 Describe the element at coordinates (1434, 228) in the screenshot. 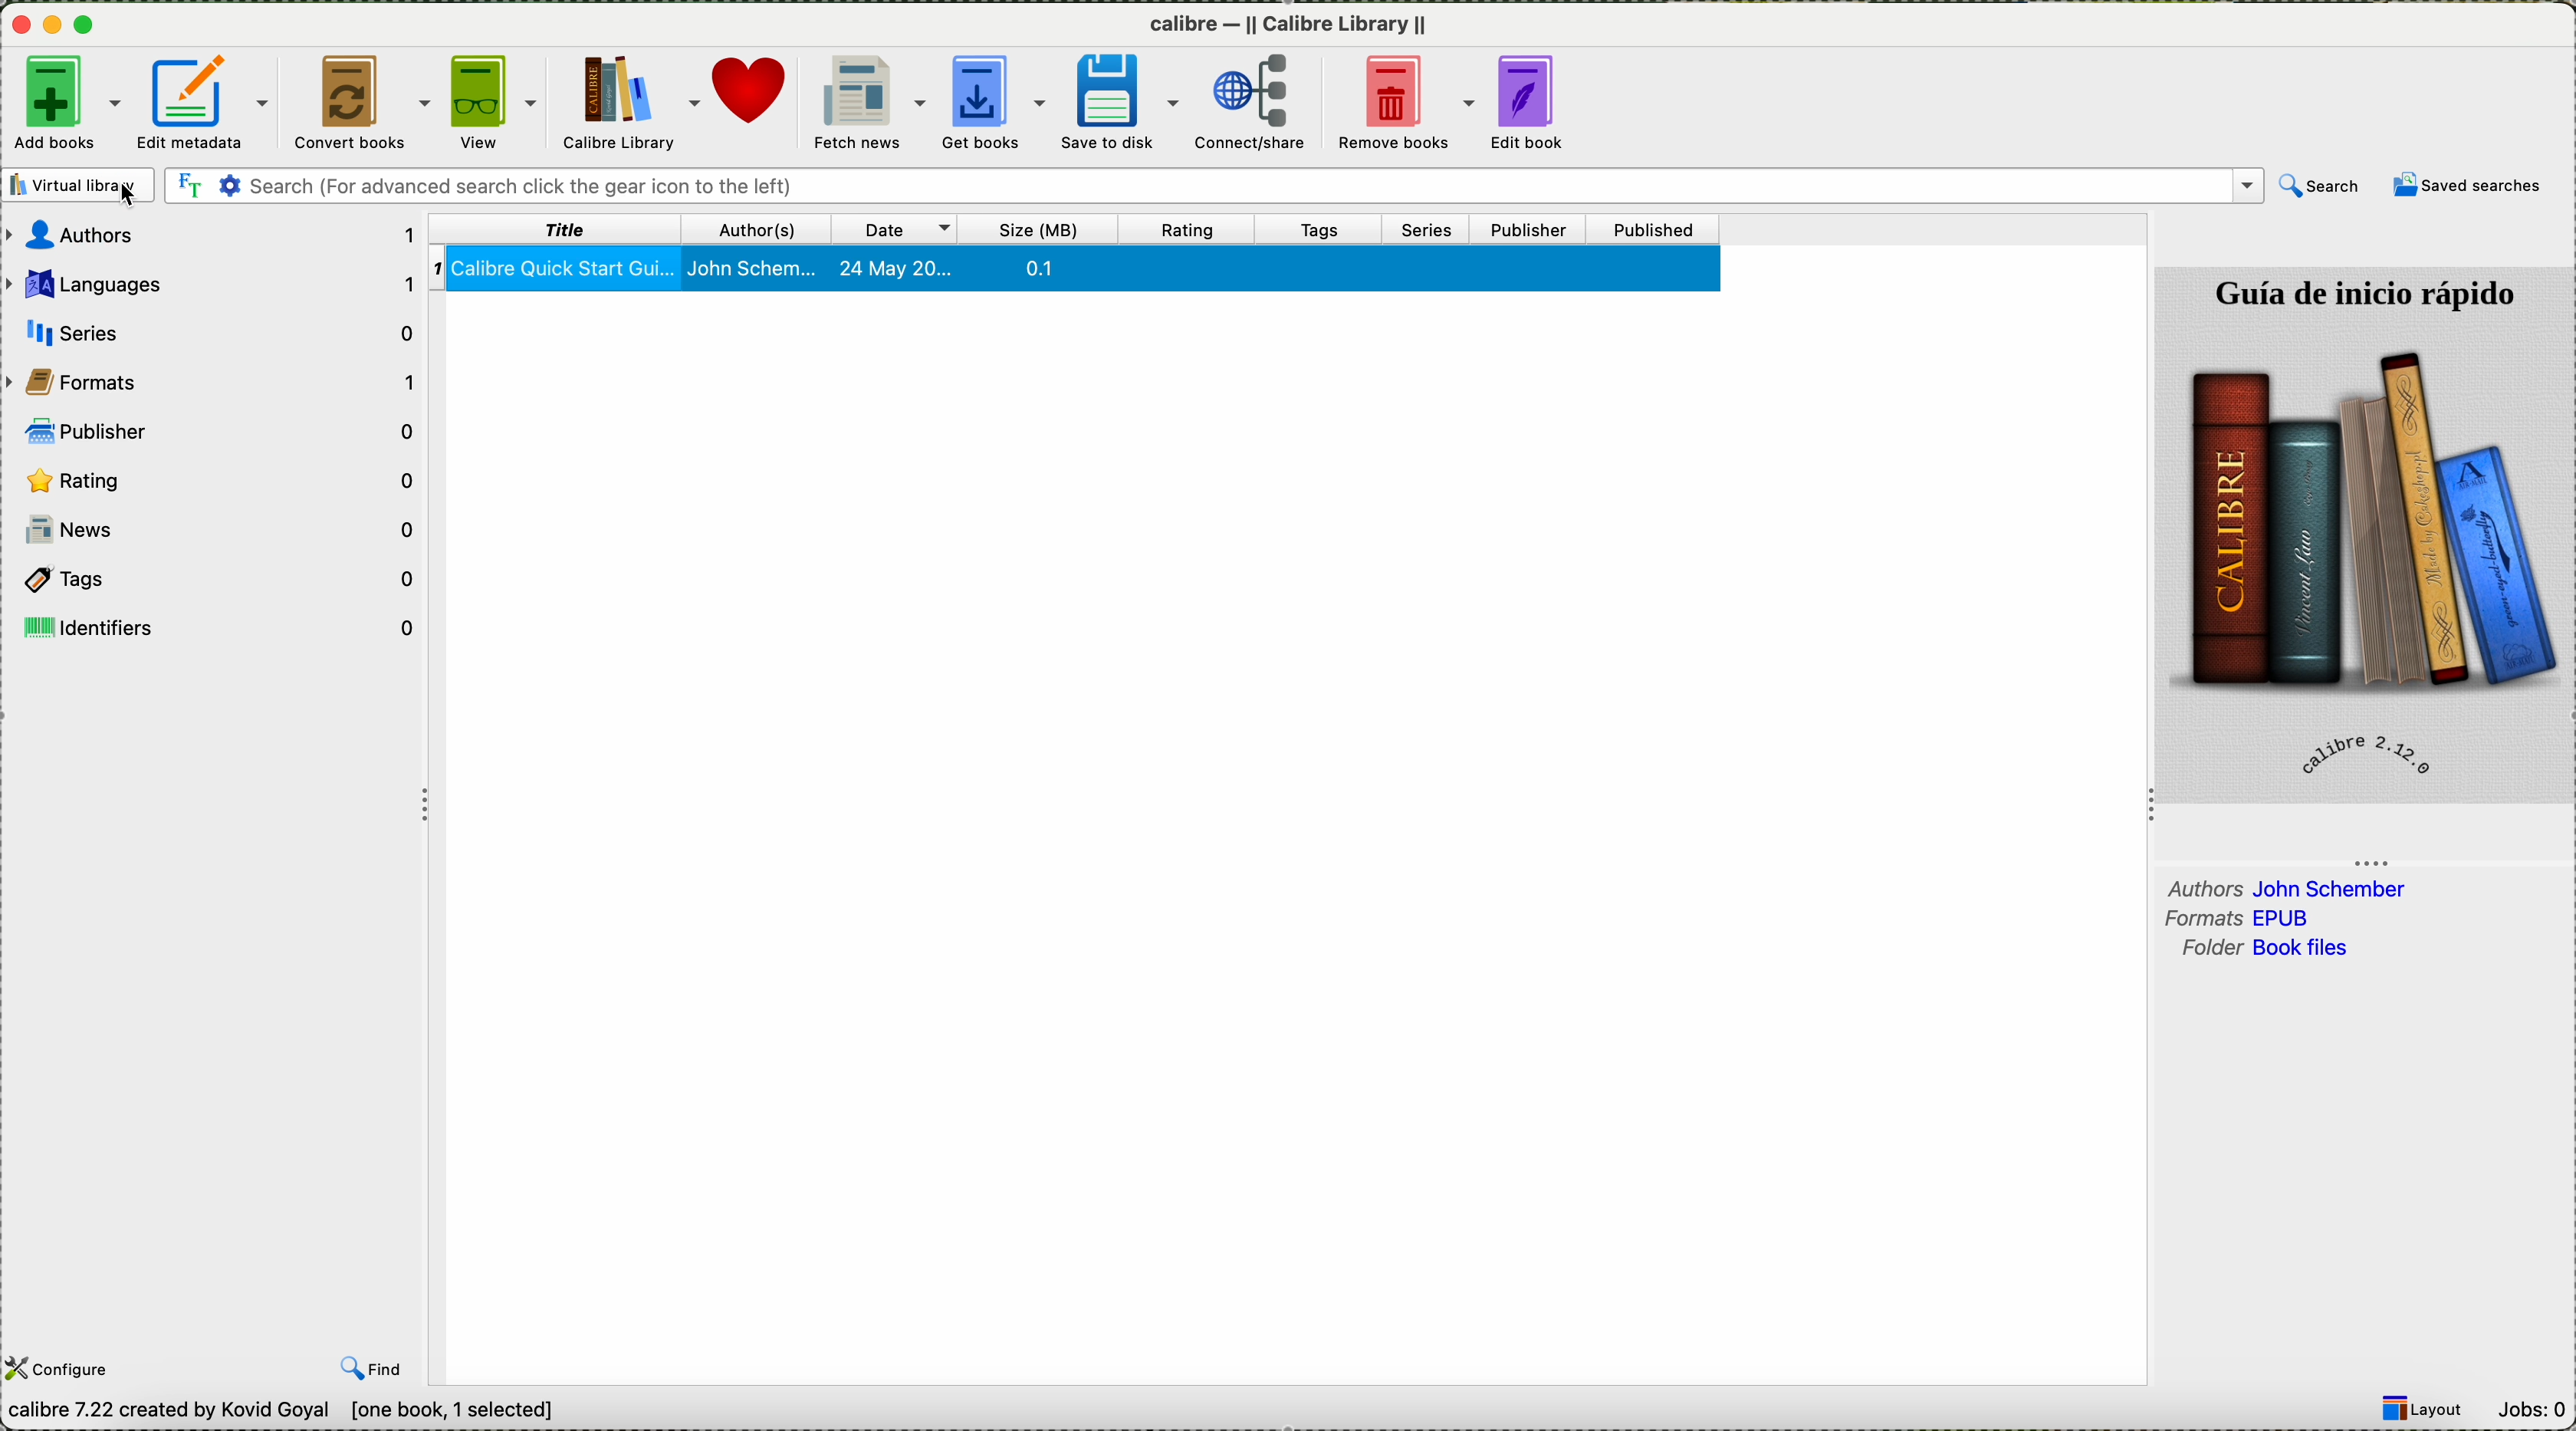

I see `series` at that location.